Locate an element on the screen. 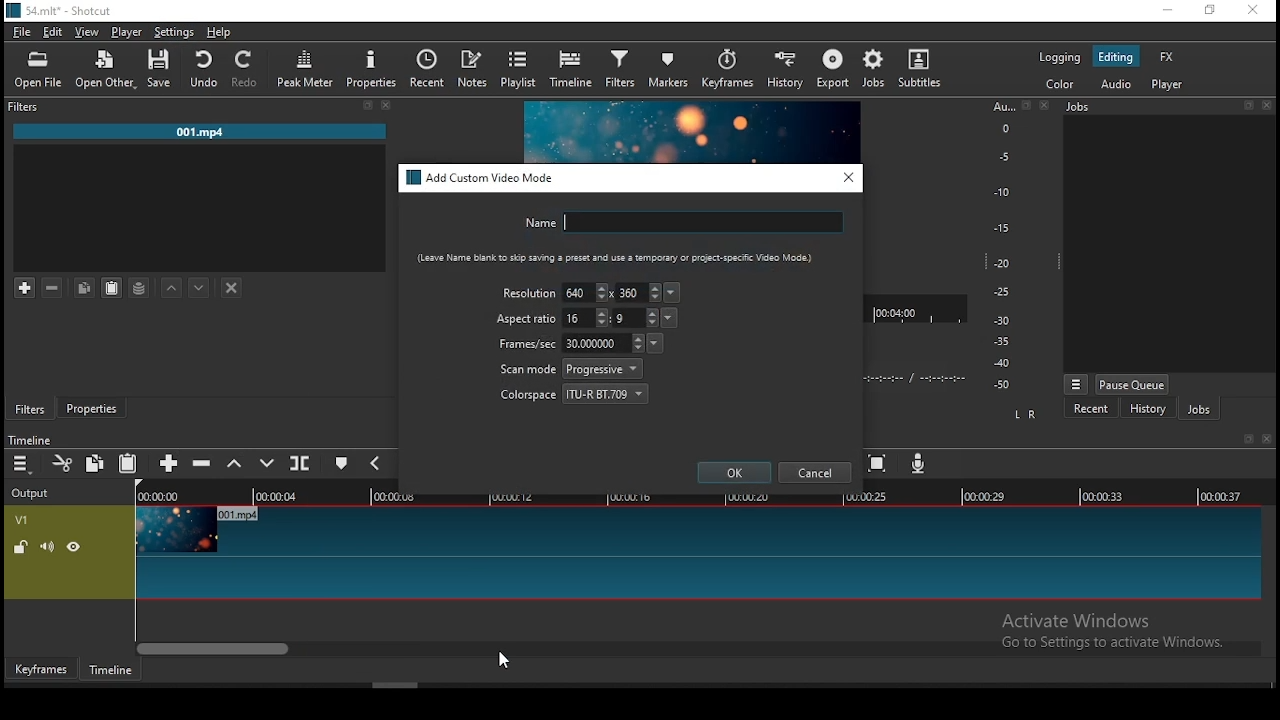  add custom video mode  is located at coordinates (482, 178).